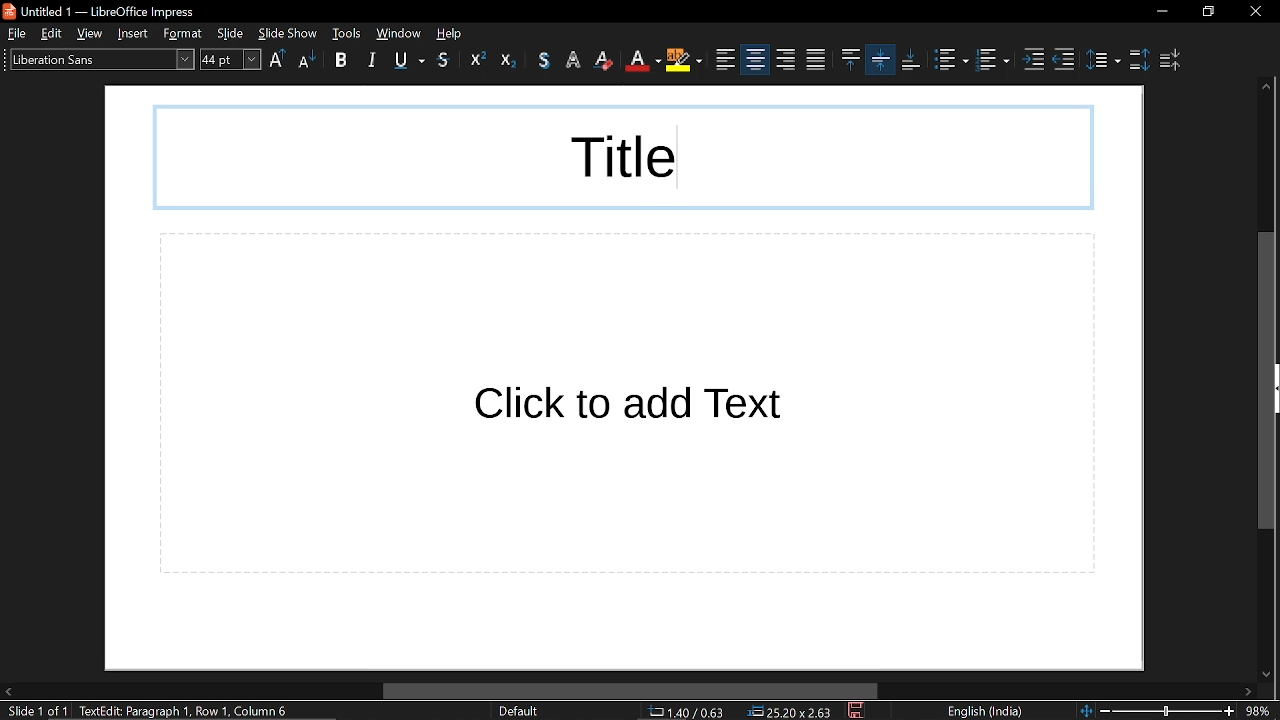  I want to click on italic, so click(374, 59).